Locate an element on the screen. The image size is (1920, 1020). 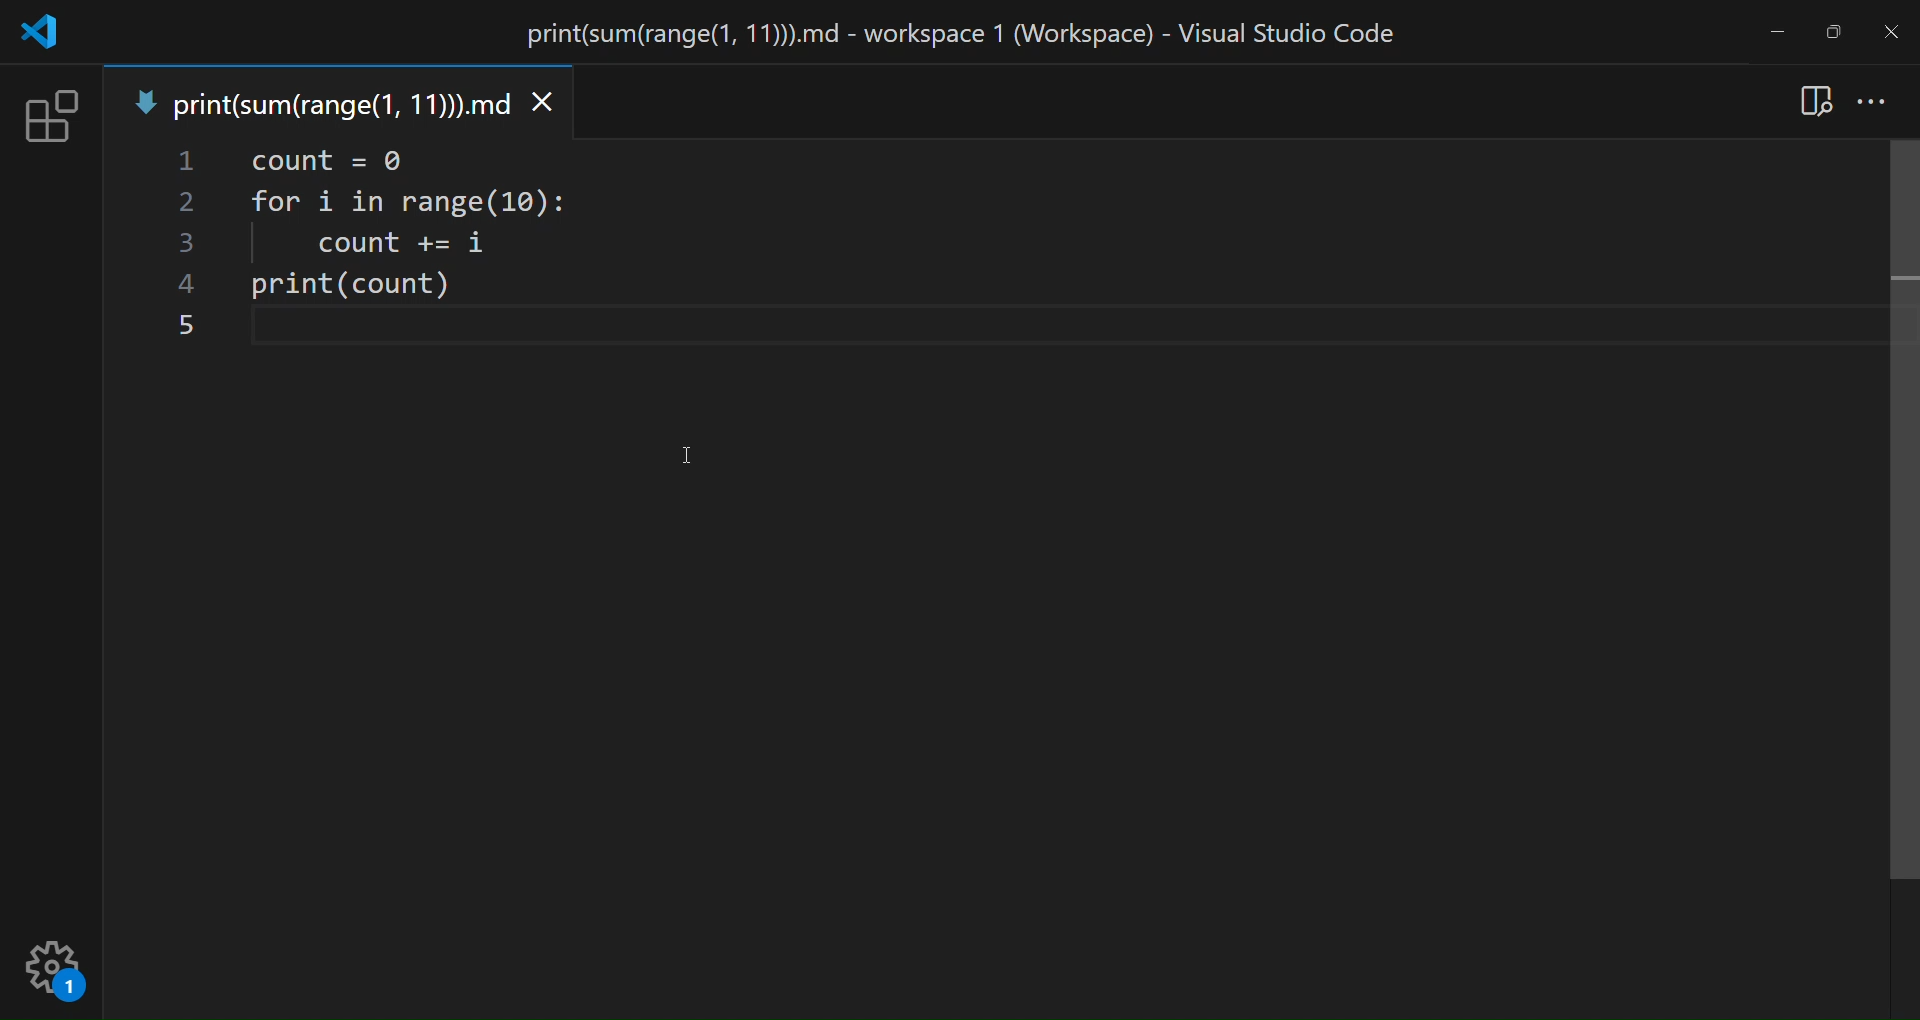
open preview is located at coordinates (1817, 98).